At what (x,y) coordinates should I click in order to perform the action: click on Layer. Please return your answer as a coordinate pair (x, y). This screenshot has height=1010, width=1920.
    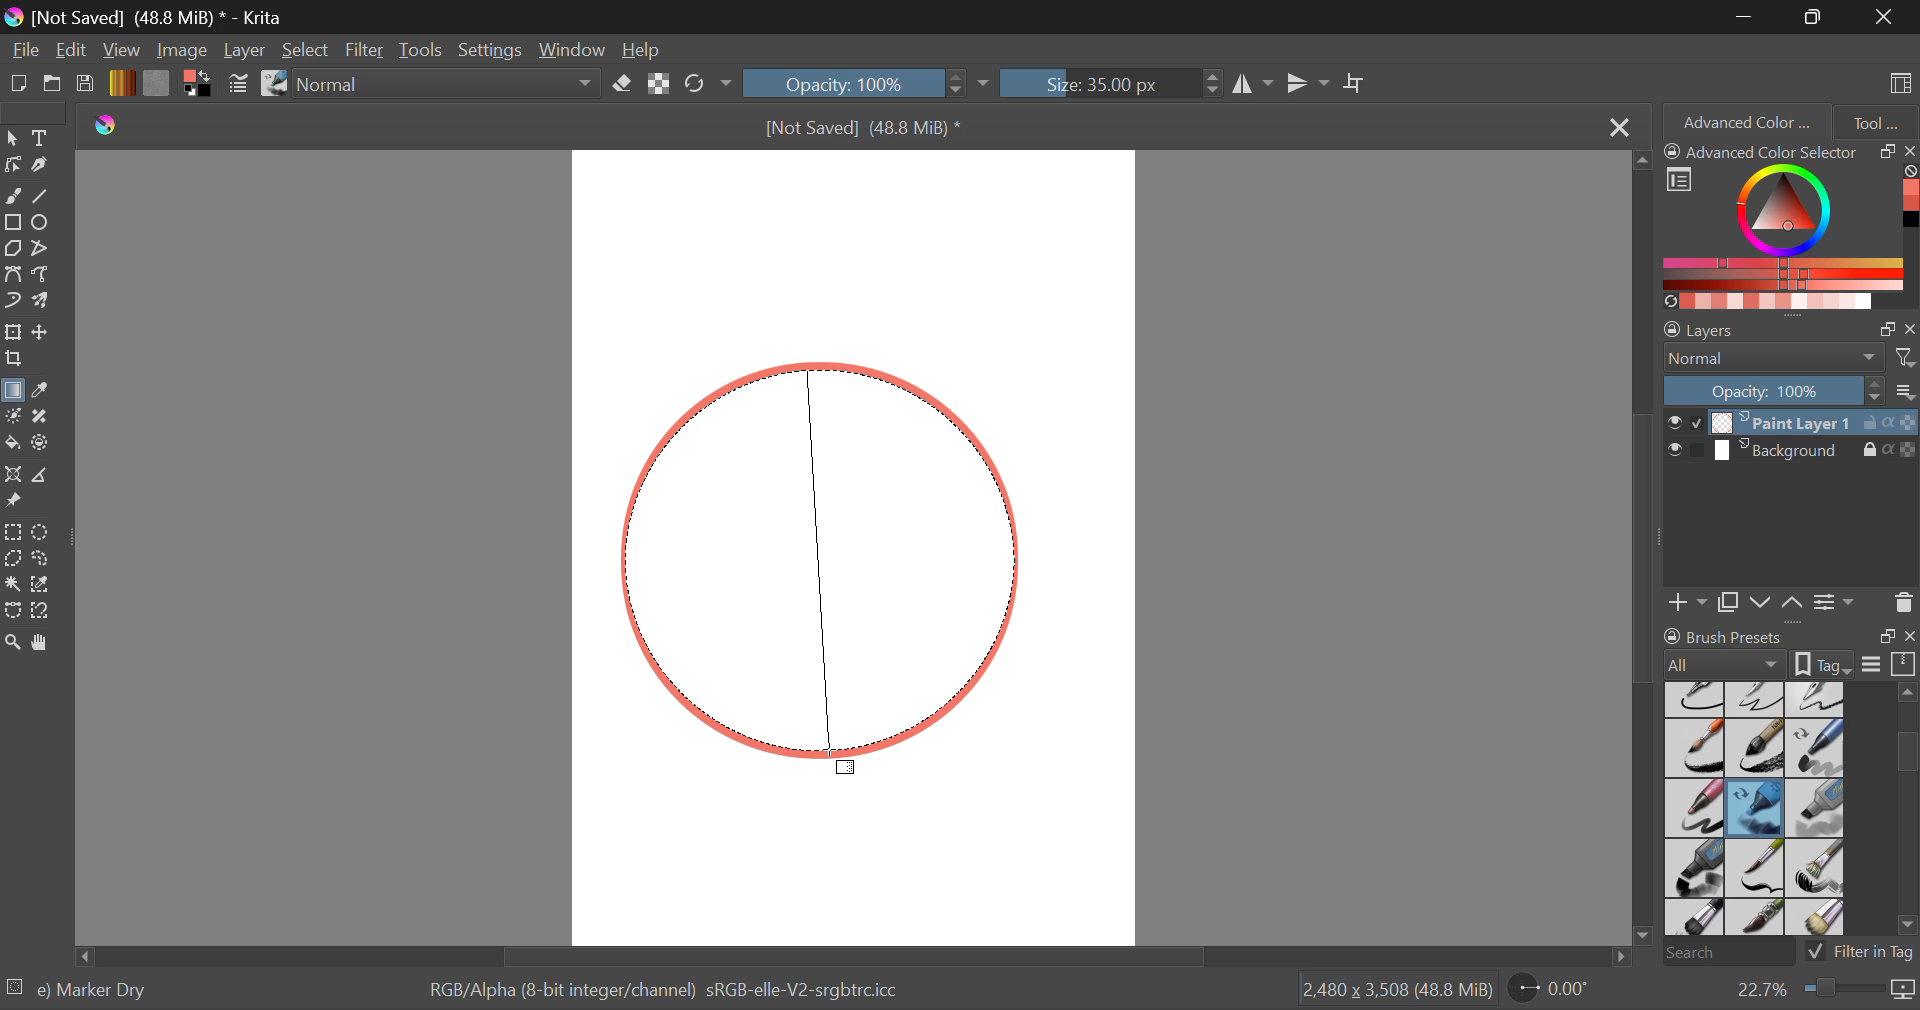
    Looking at the image, I should click on (244, 50).